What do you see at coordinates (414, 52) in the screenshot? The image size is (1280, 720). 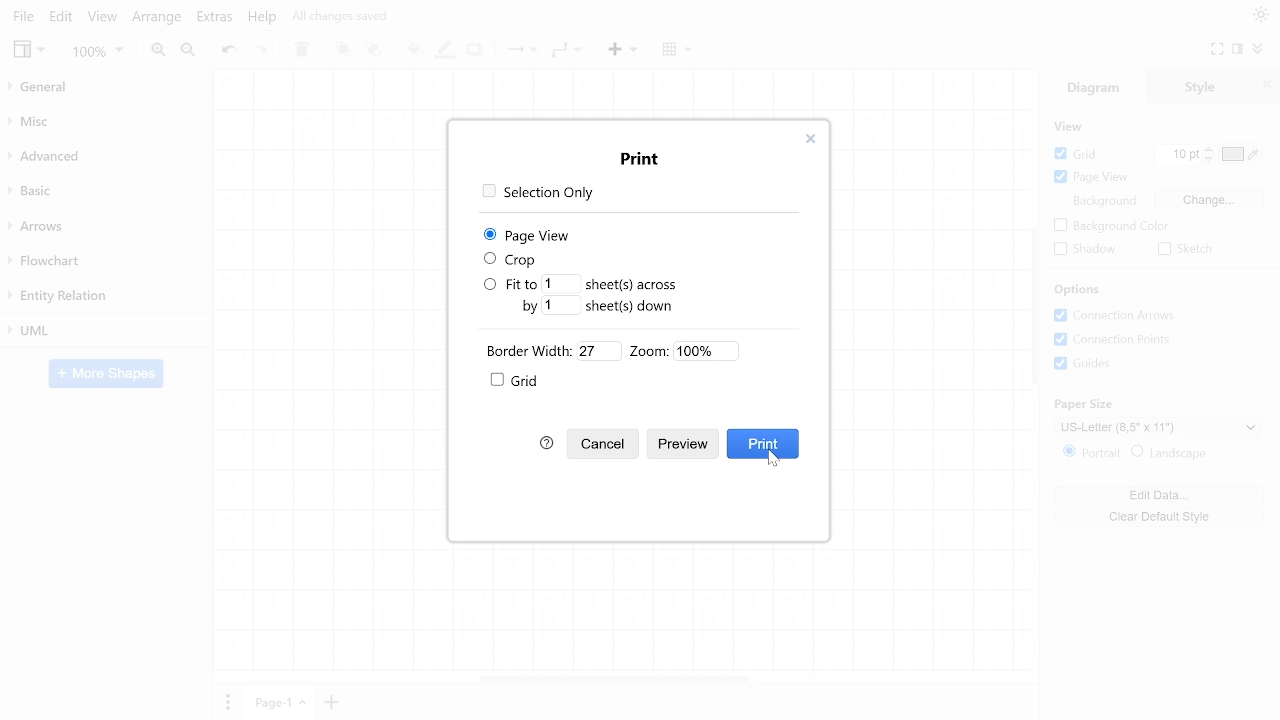 I see `Fill color` at bounding box center [414, 52].